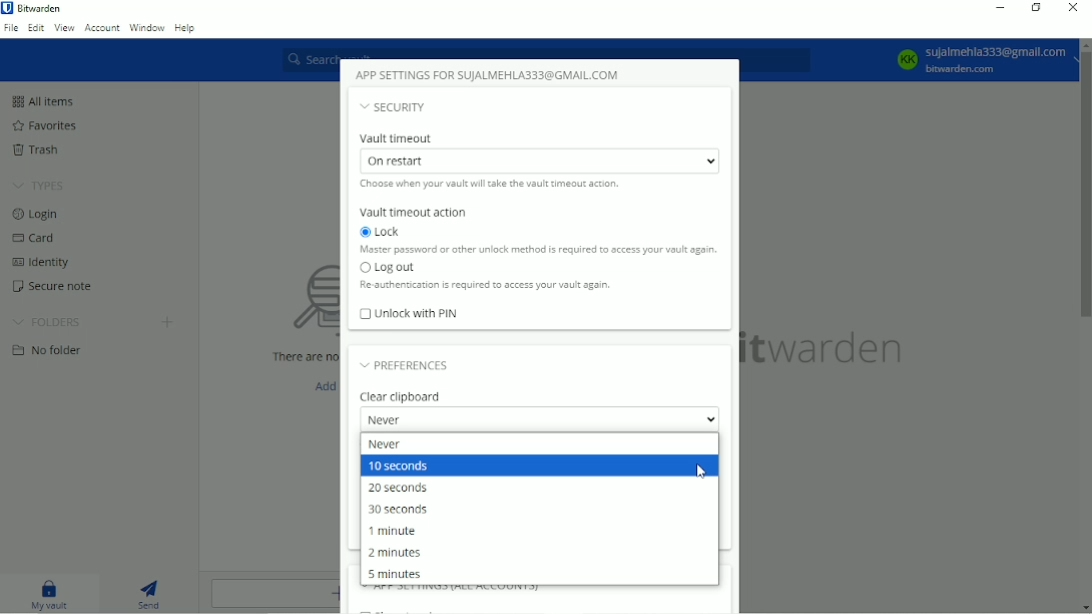  Describe the element at coordinates (408, 365) in the screenshot. I see `Preferences` at that location.